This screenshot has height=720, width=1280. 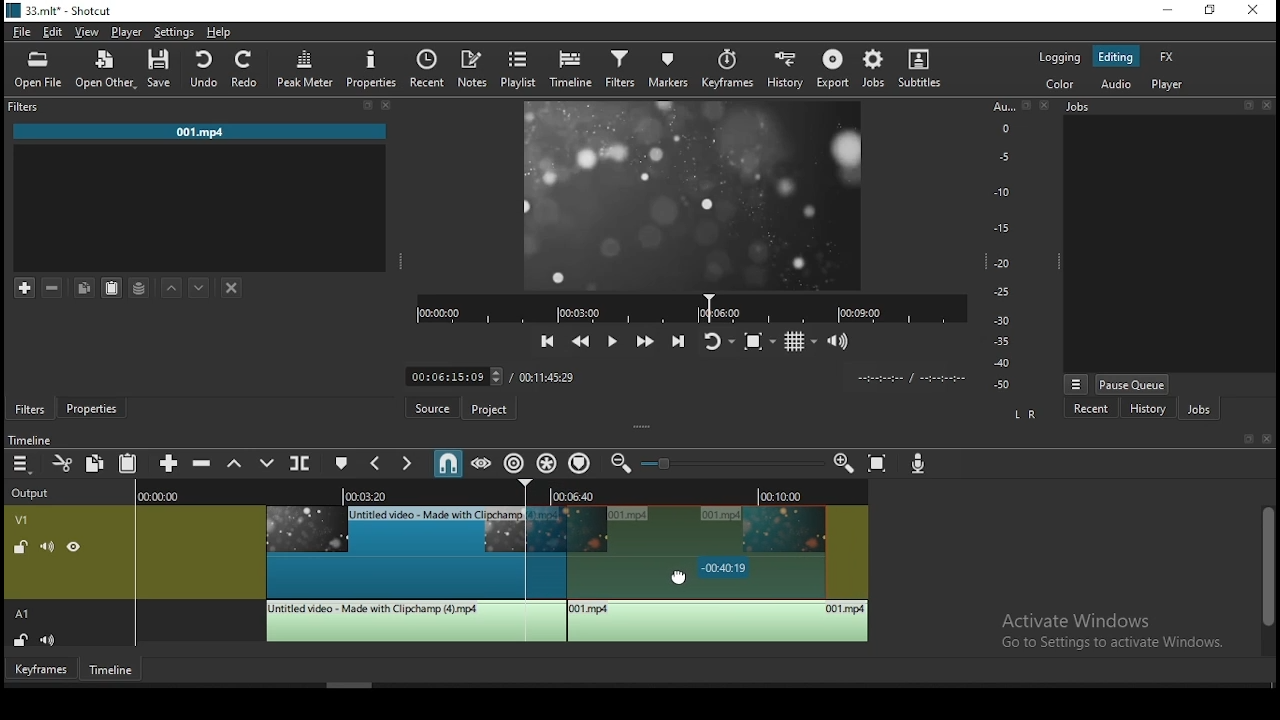 What do you see at coordinates (440, 376) in the screenshot?
I see `elapsed time` at bounding box center [440, 376].